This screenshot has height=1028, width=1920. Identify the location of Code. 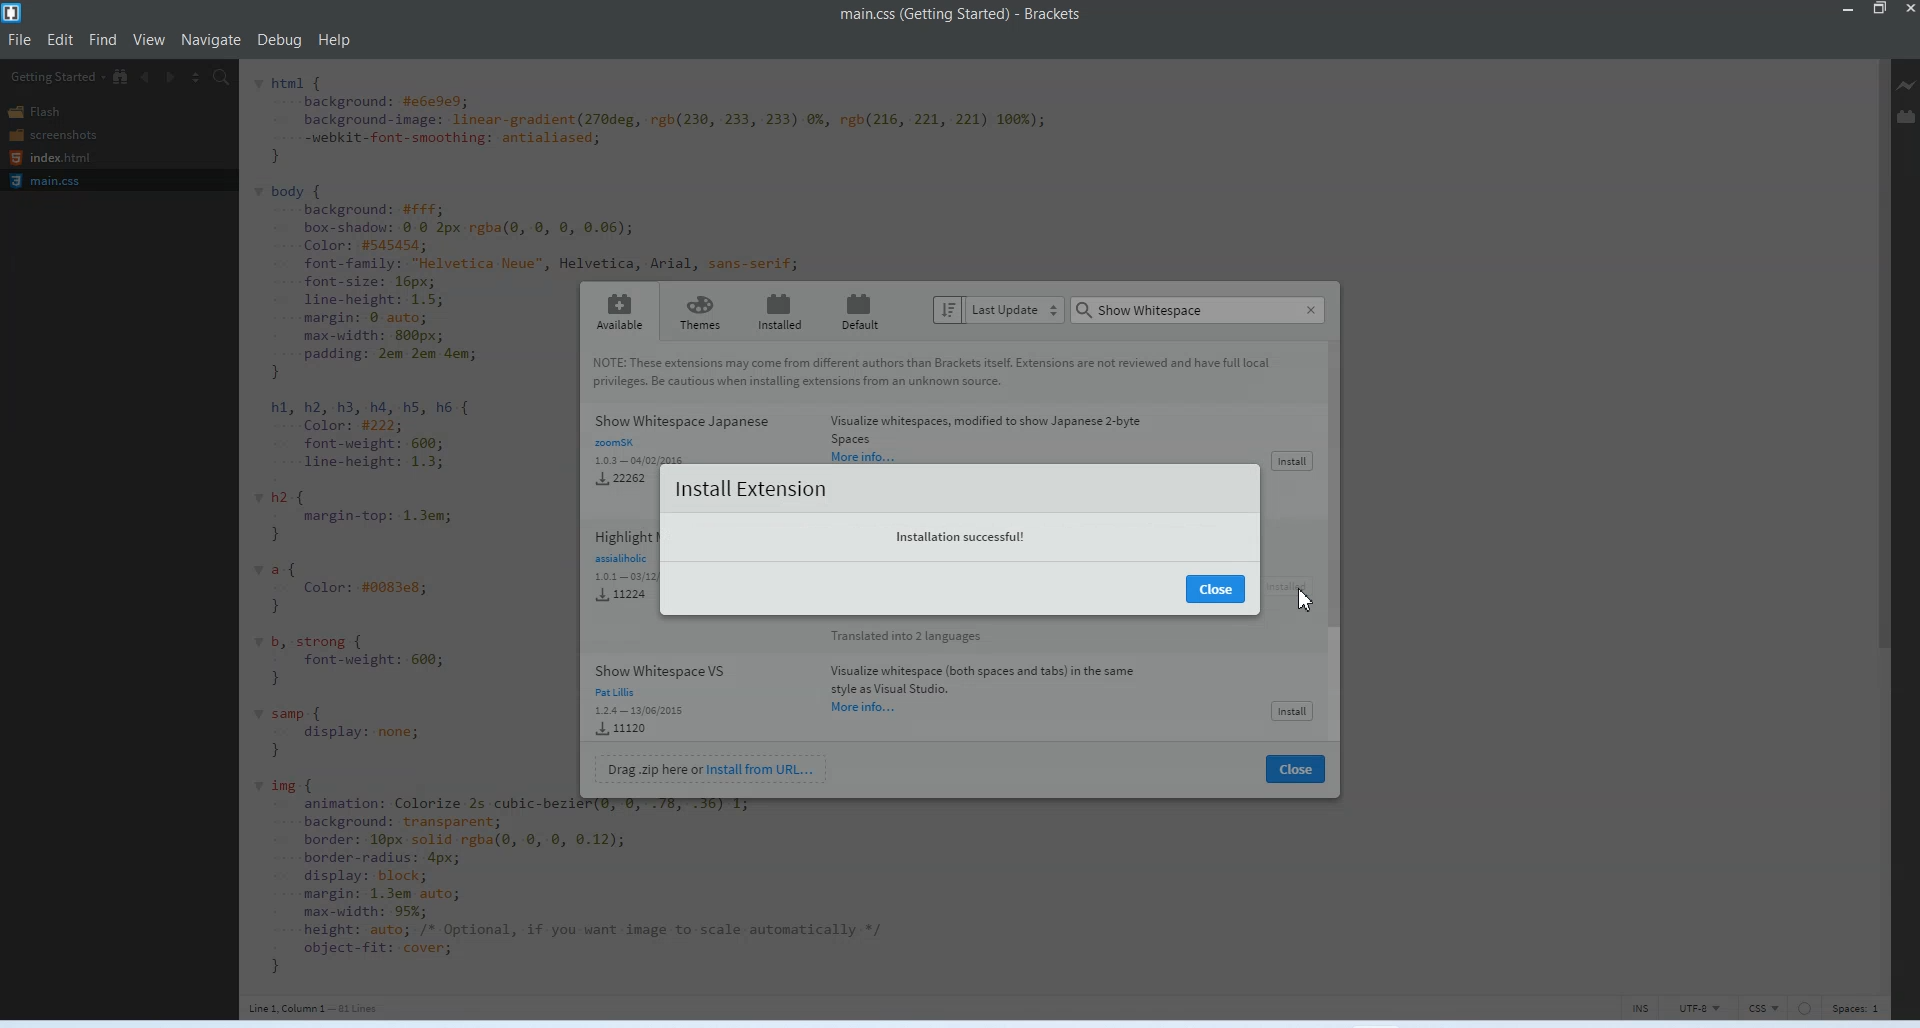
(393, 534).